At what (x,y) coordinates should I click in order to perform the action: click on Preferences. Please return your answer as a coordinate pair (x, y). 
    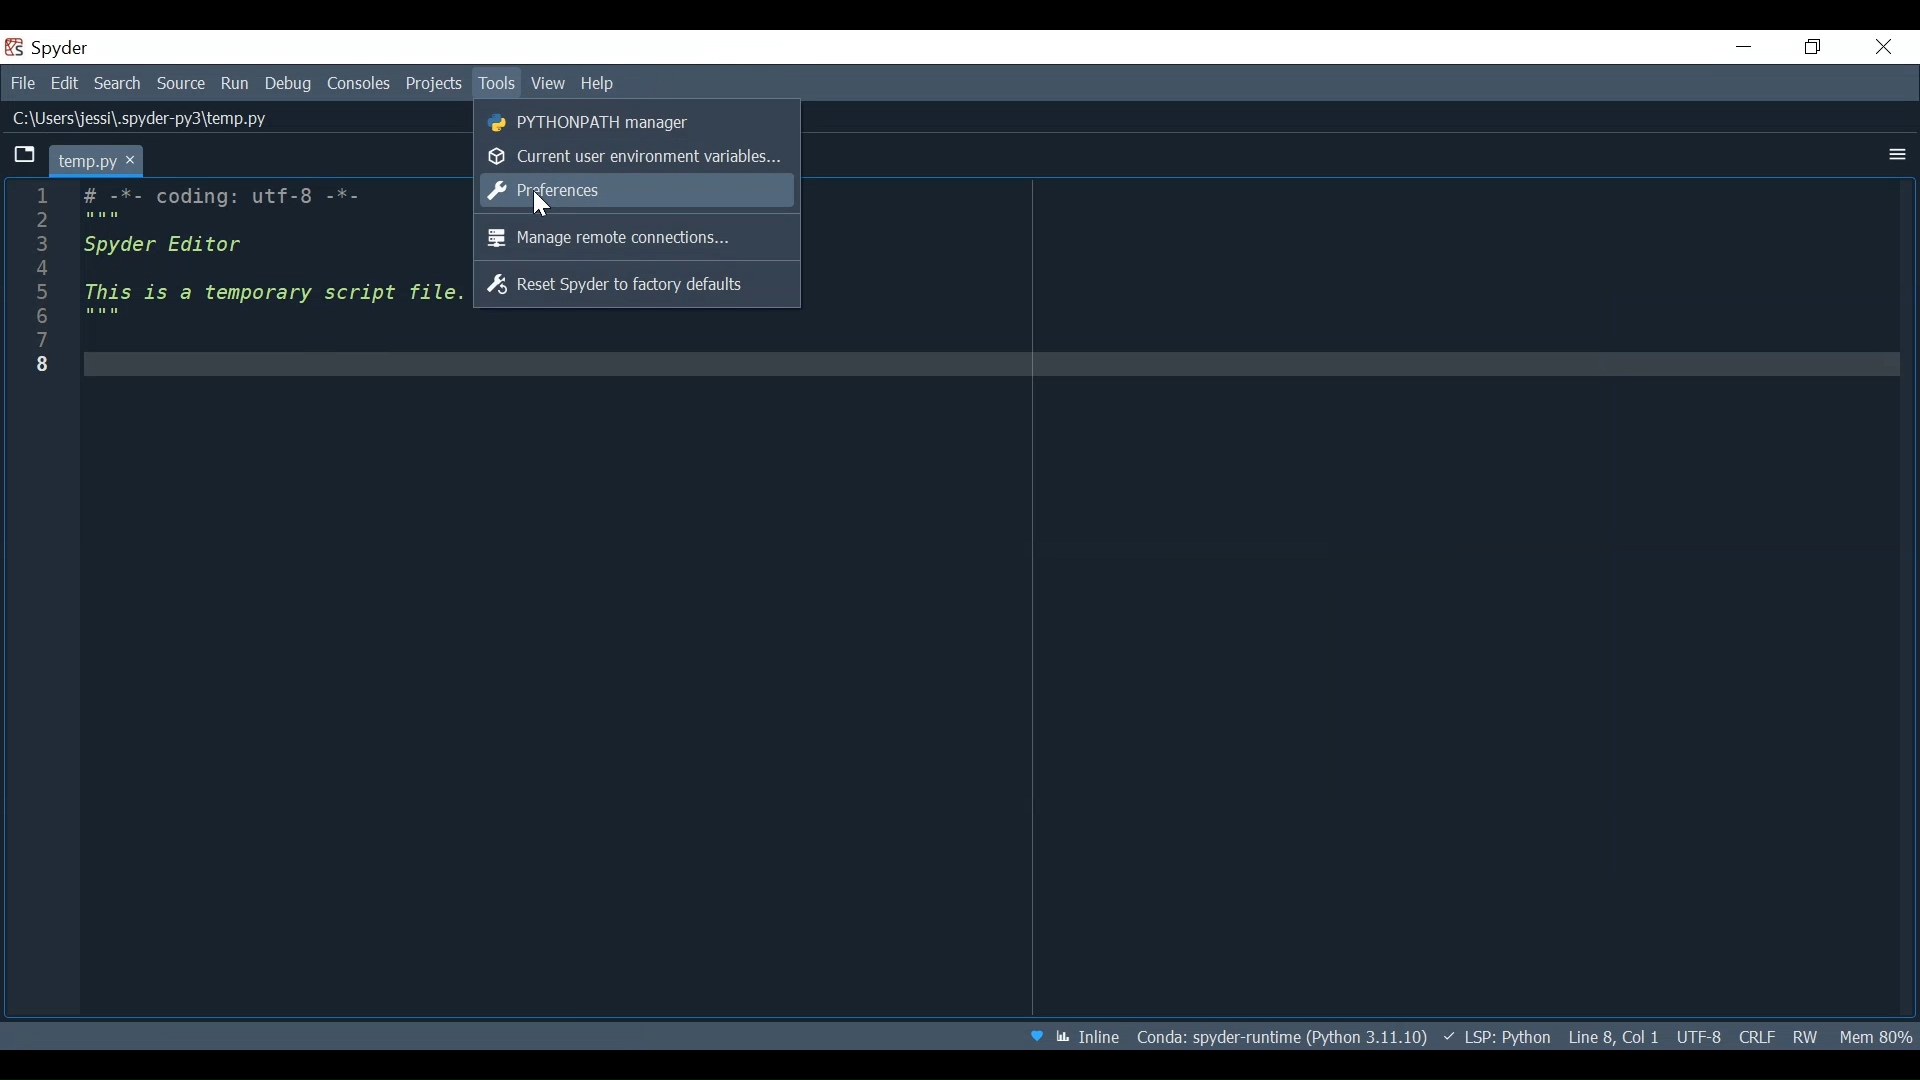
    Looking at the image, I should click on (628, 190).